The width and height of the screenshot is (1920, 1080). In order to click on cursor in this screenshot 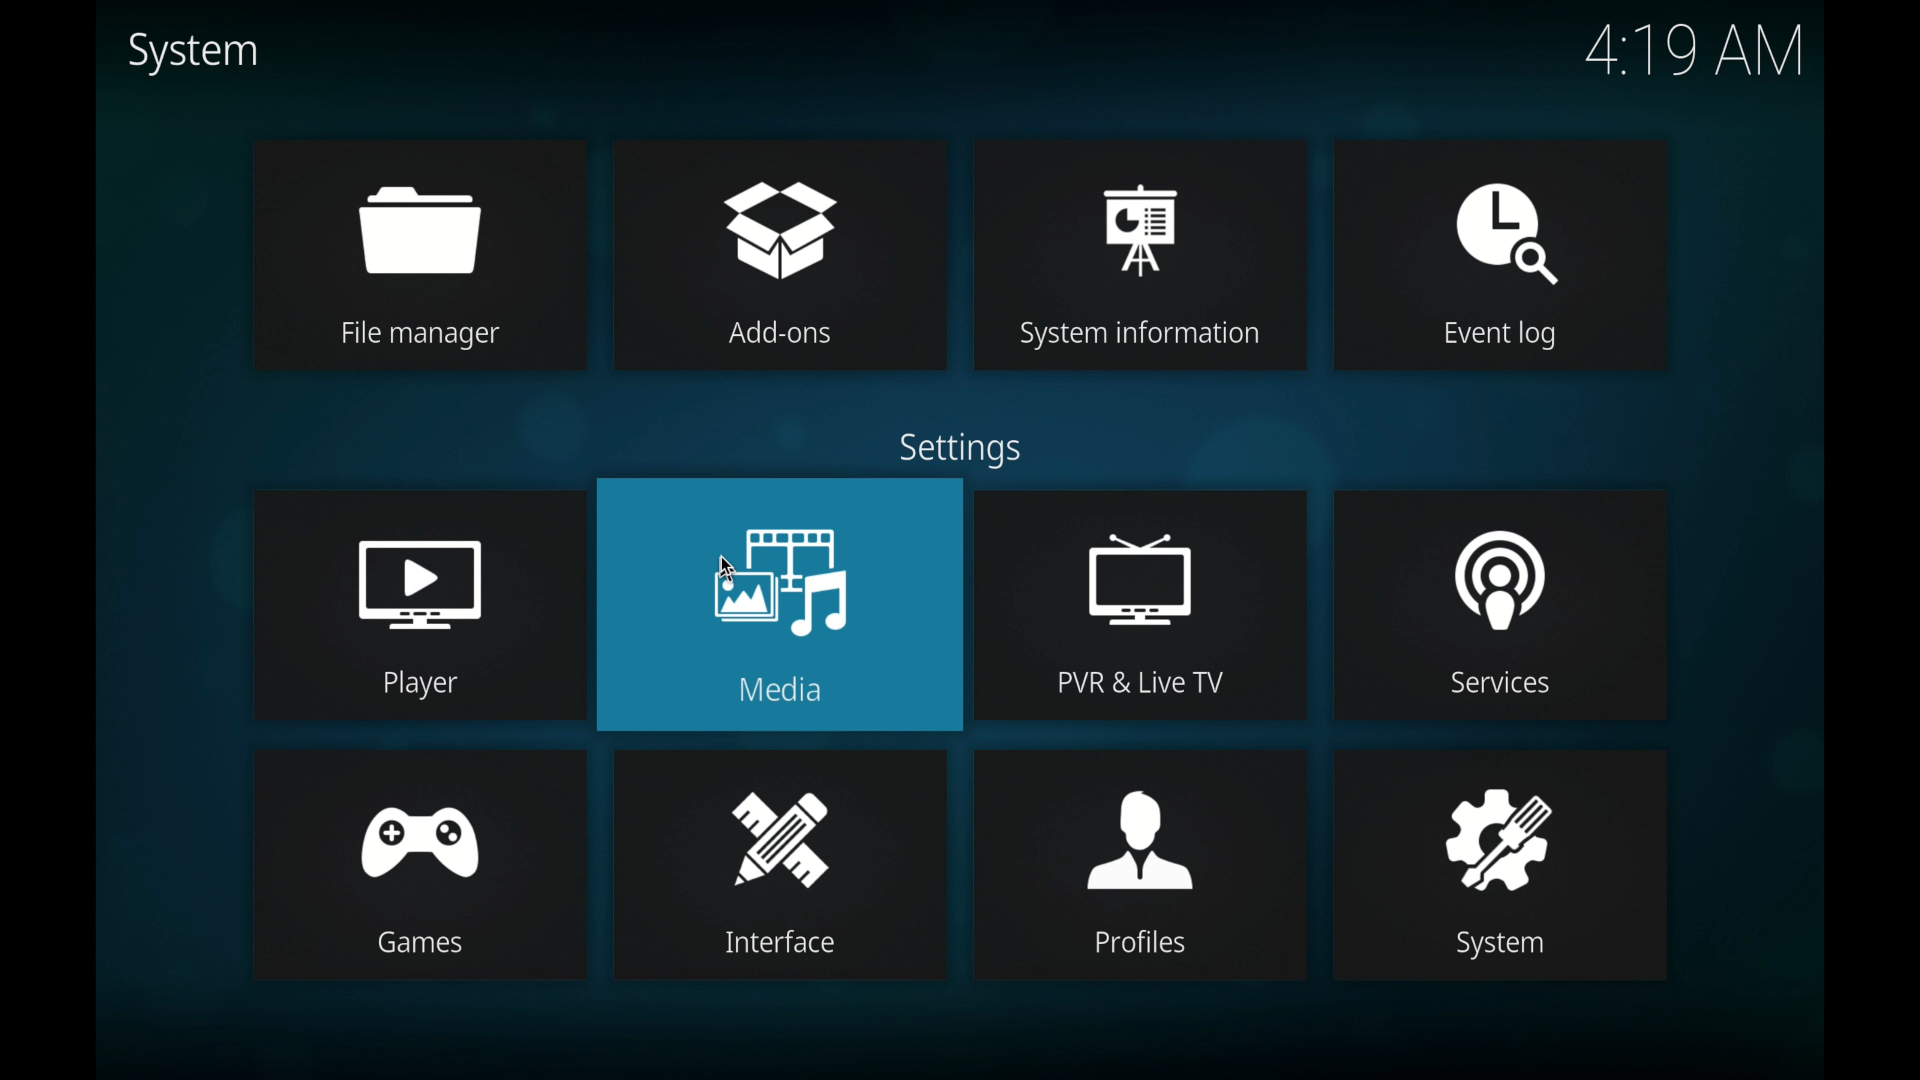, I will do `click(731, 567)`.